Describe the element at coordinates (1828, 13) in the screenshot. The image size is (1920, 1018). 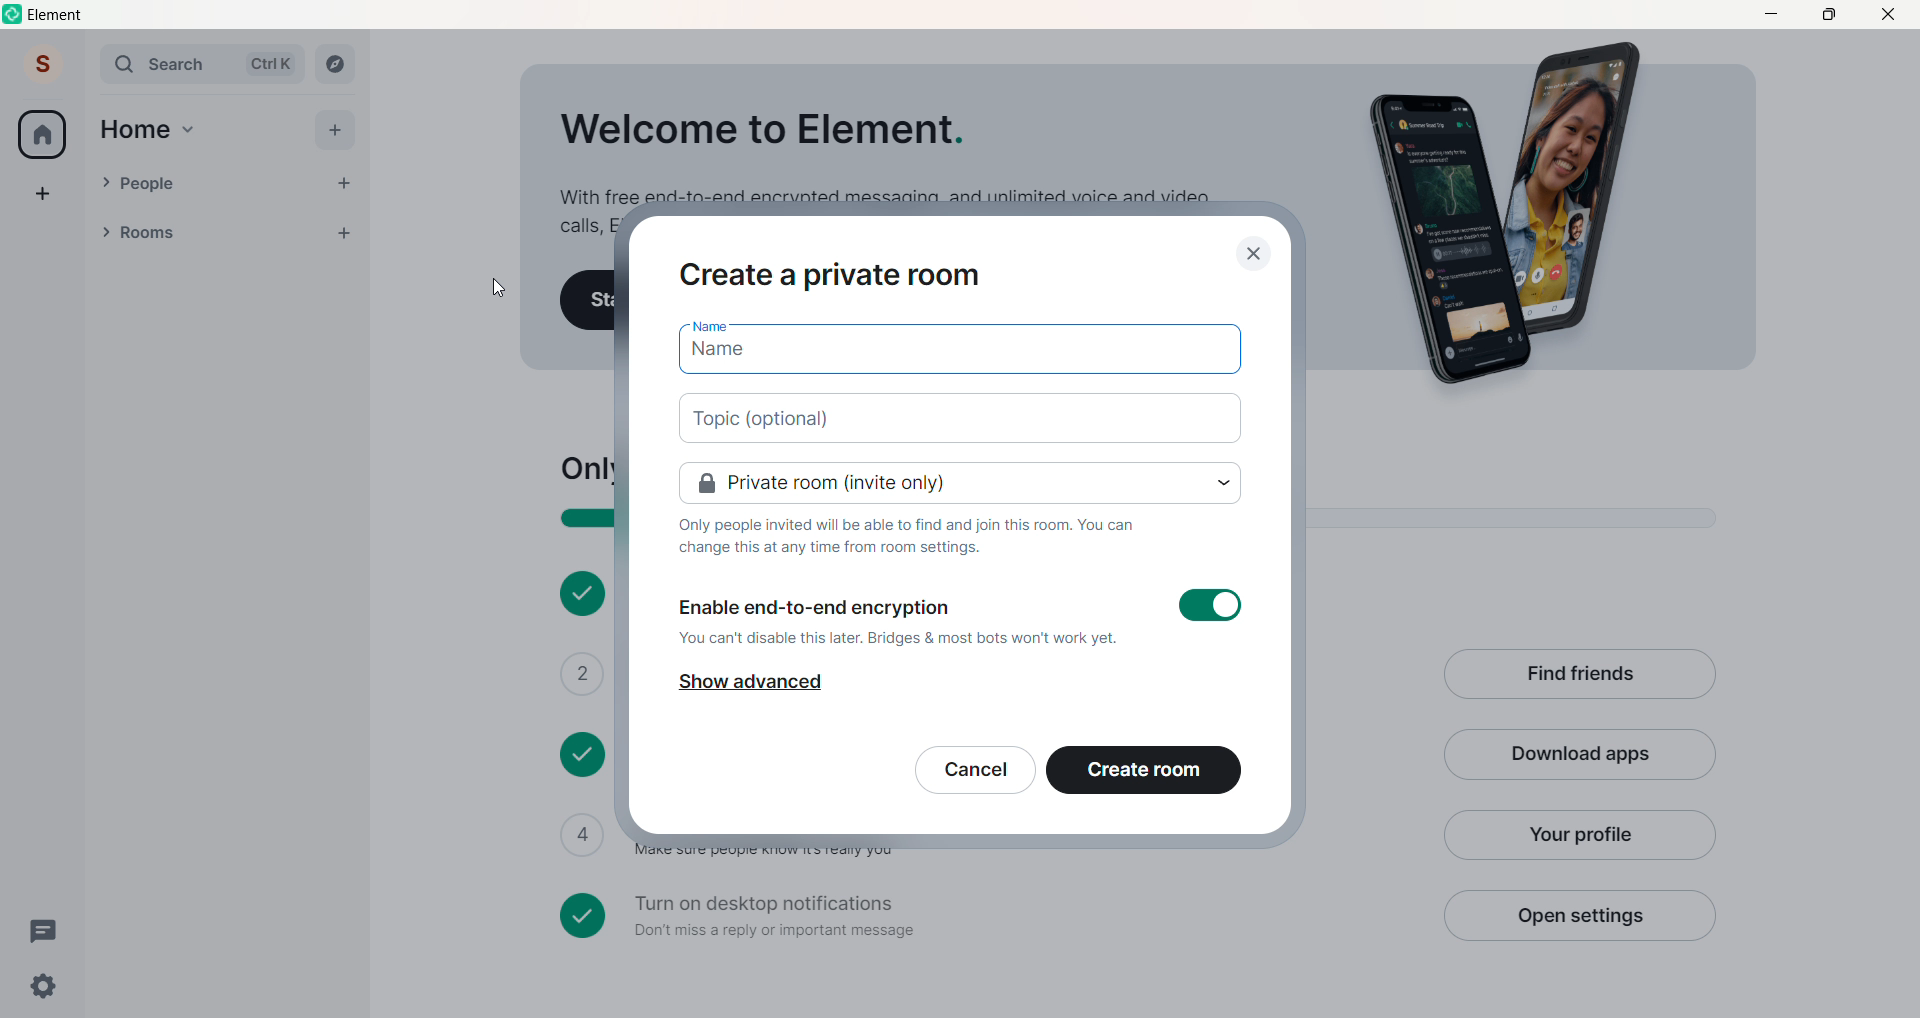
I see `Maximize` at that location.